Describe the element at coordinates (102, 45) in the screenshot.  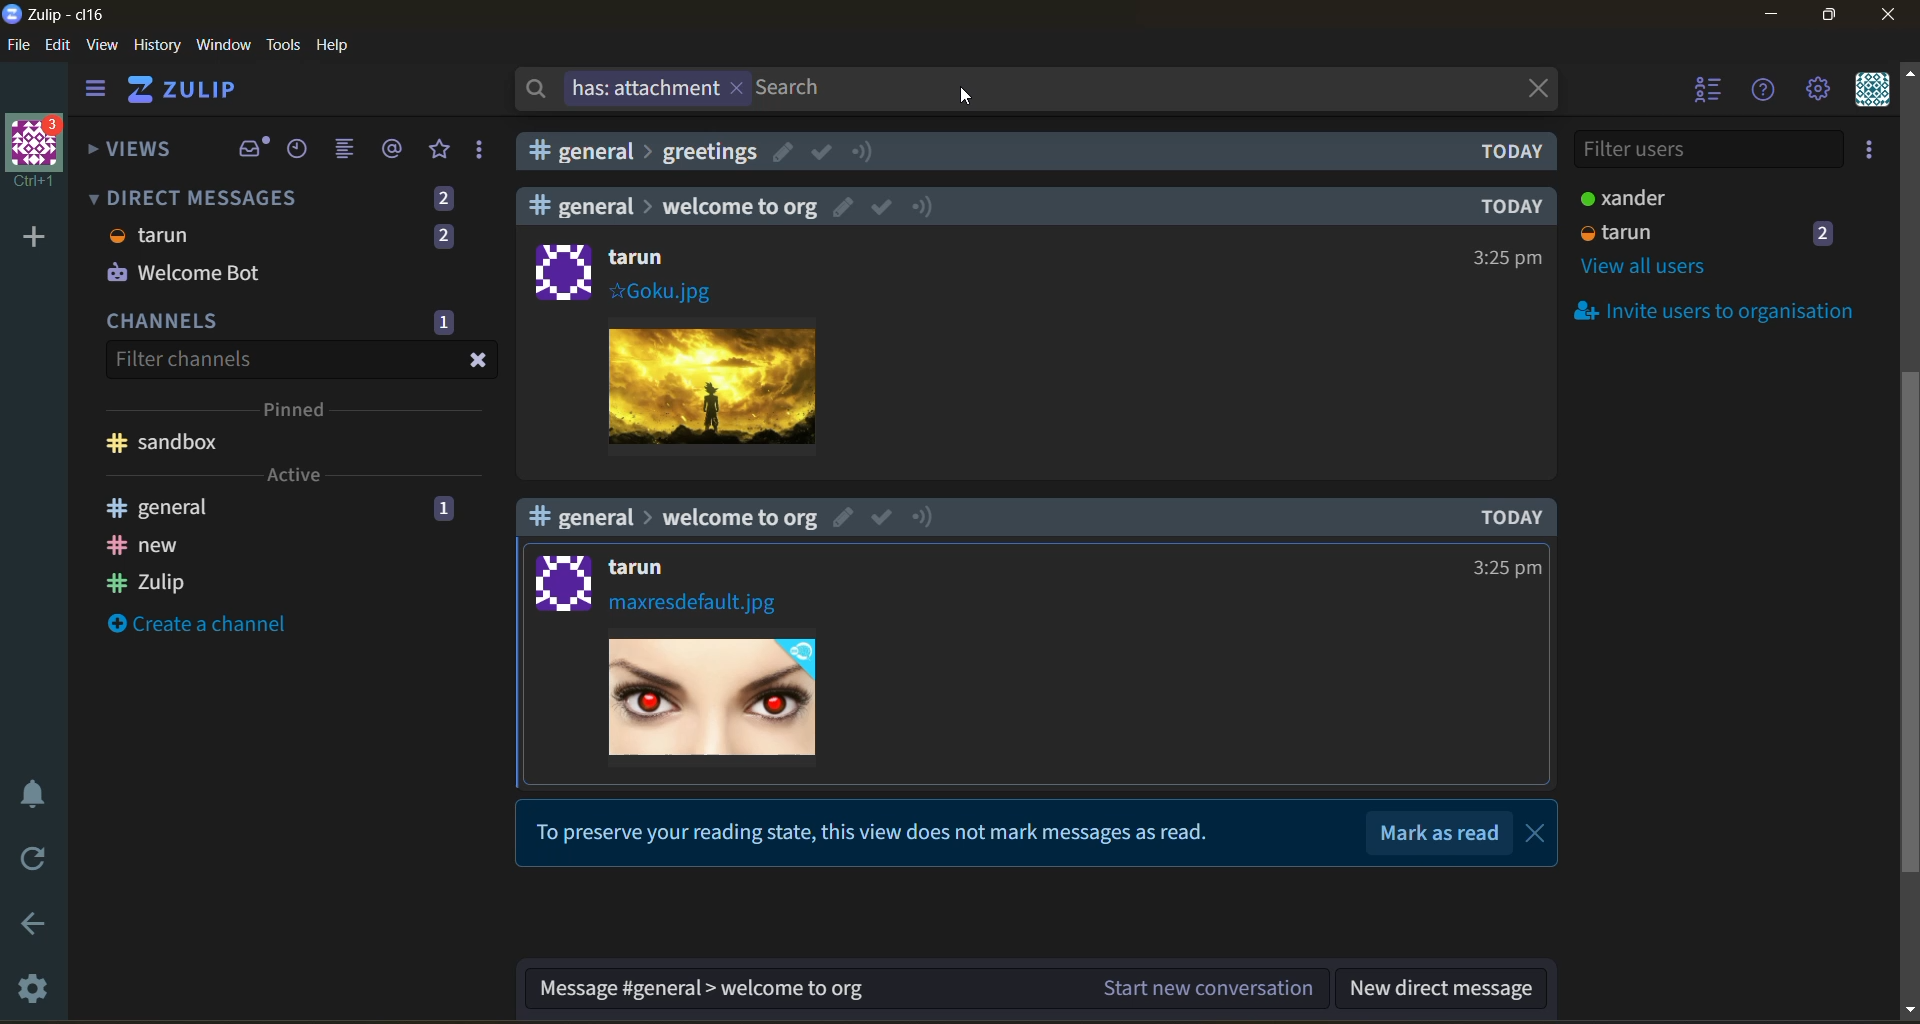
I see `view` at that location.